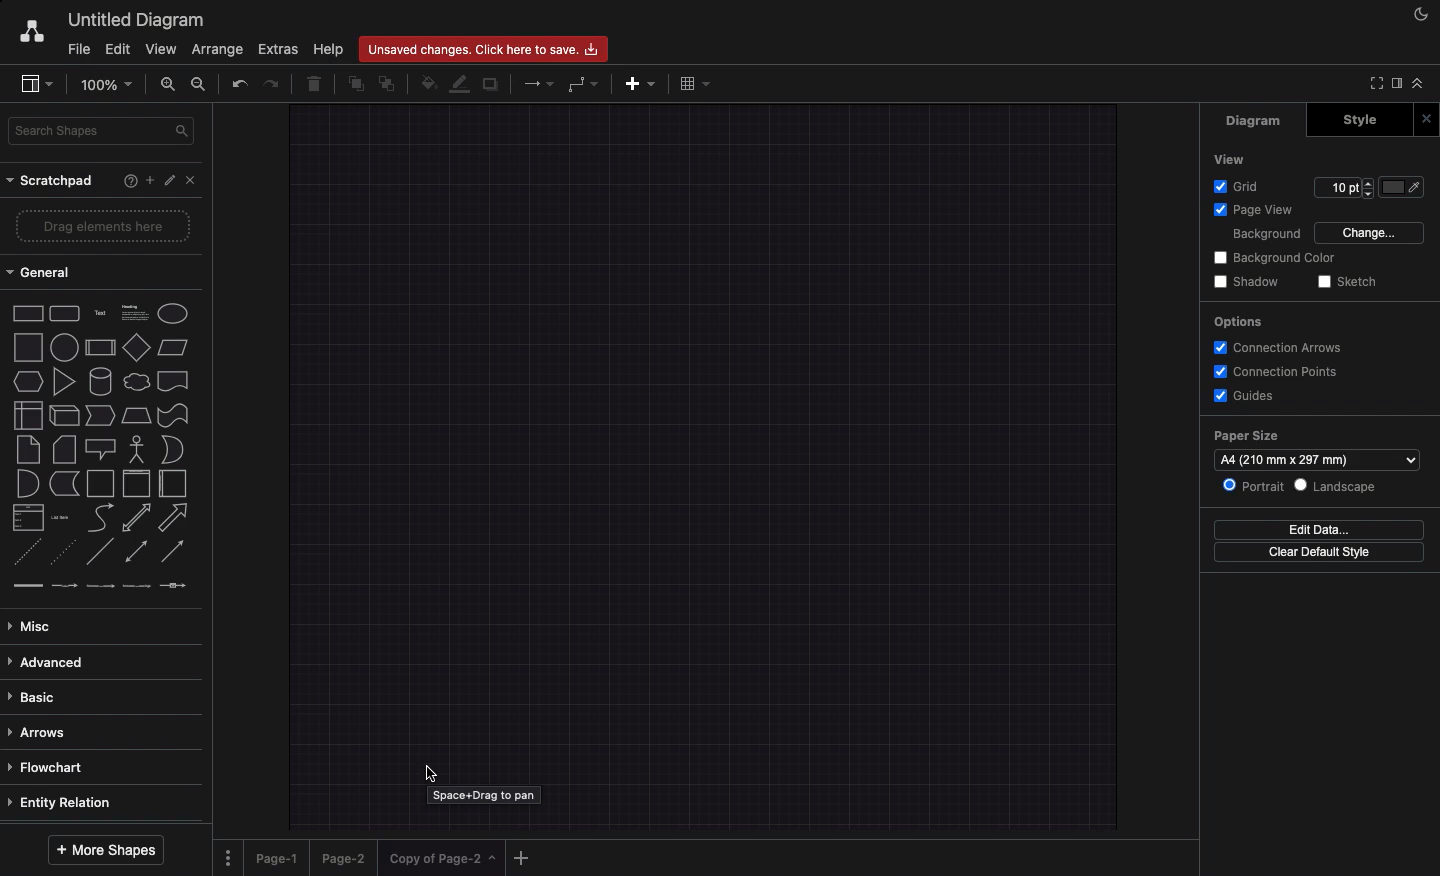 The height and width of the screenshot is (876, 1440). Describe the element at coordinates (199, 86) in the screenshot. I see `Zoom out` at that location.